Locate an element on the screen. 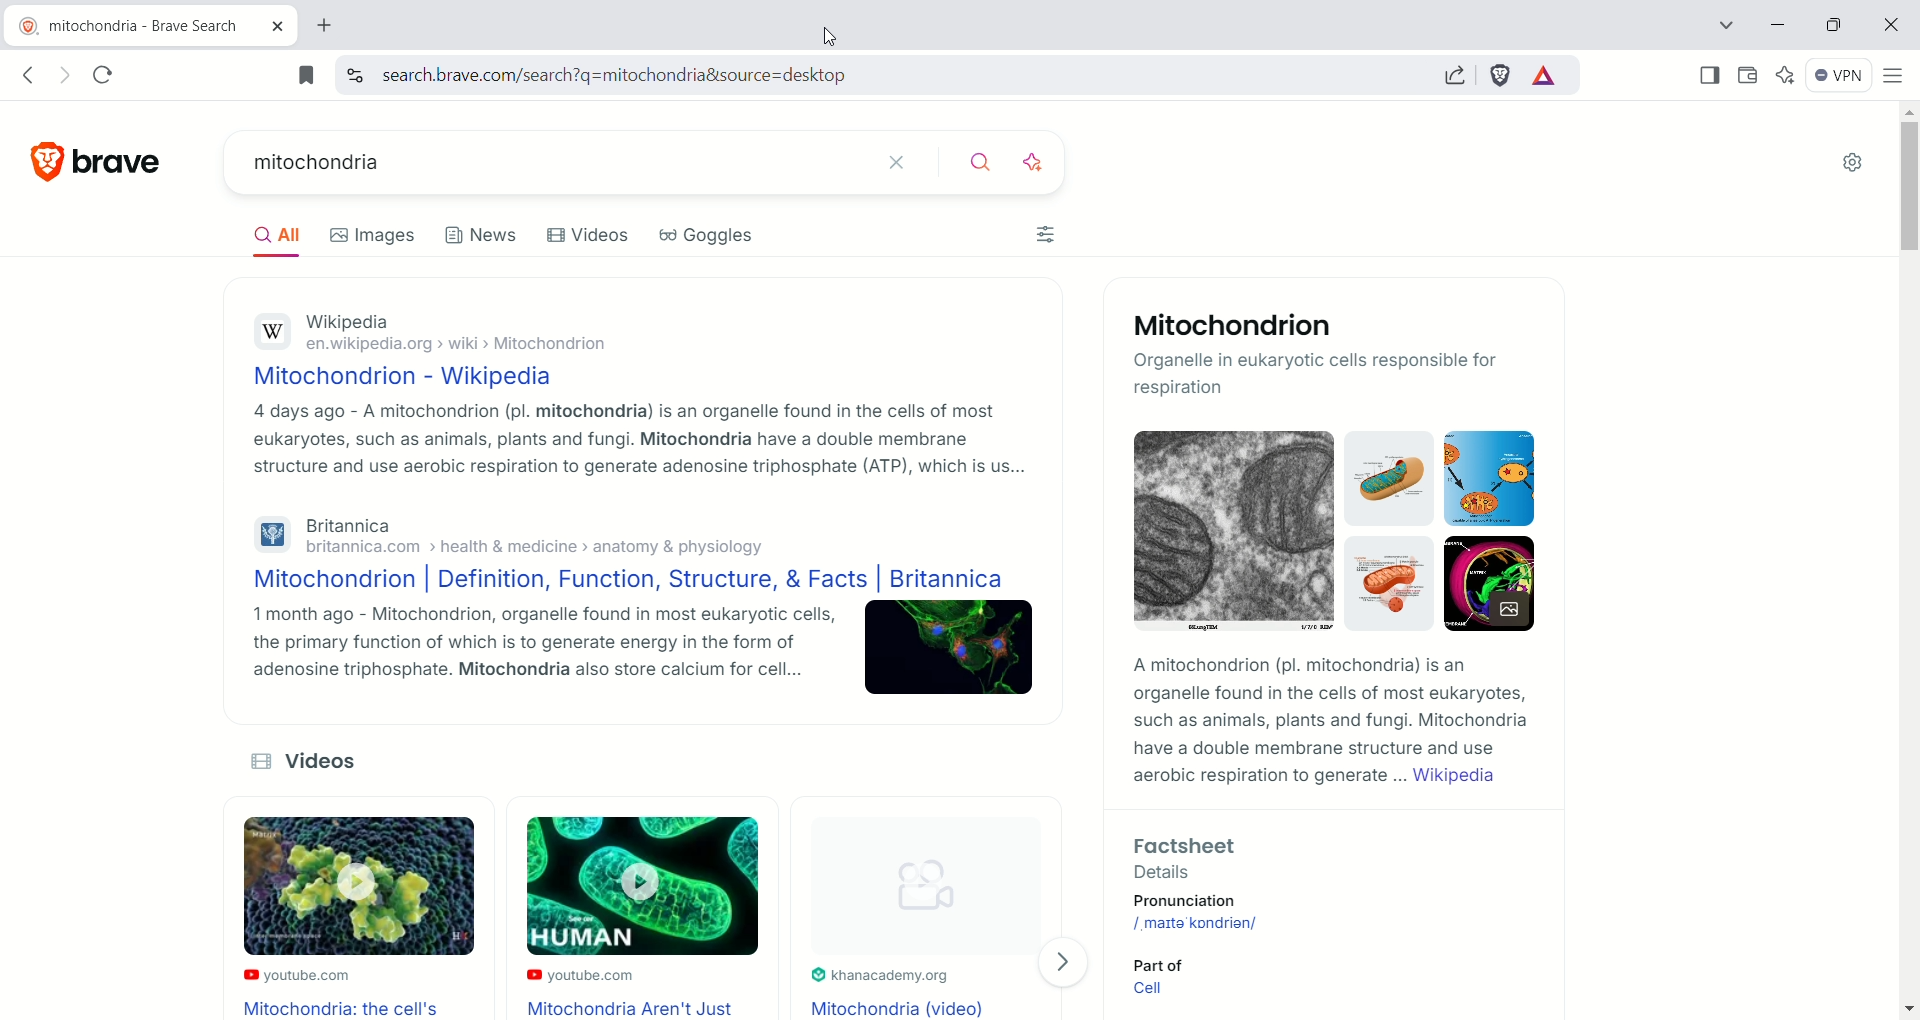 Image resolution: width=1920 pixels, height=1020 pixels. Cell is located at coordinates (1154, 992).